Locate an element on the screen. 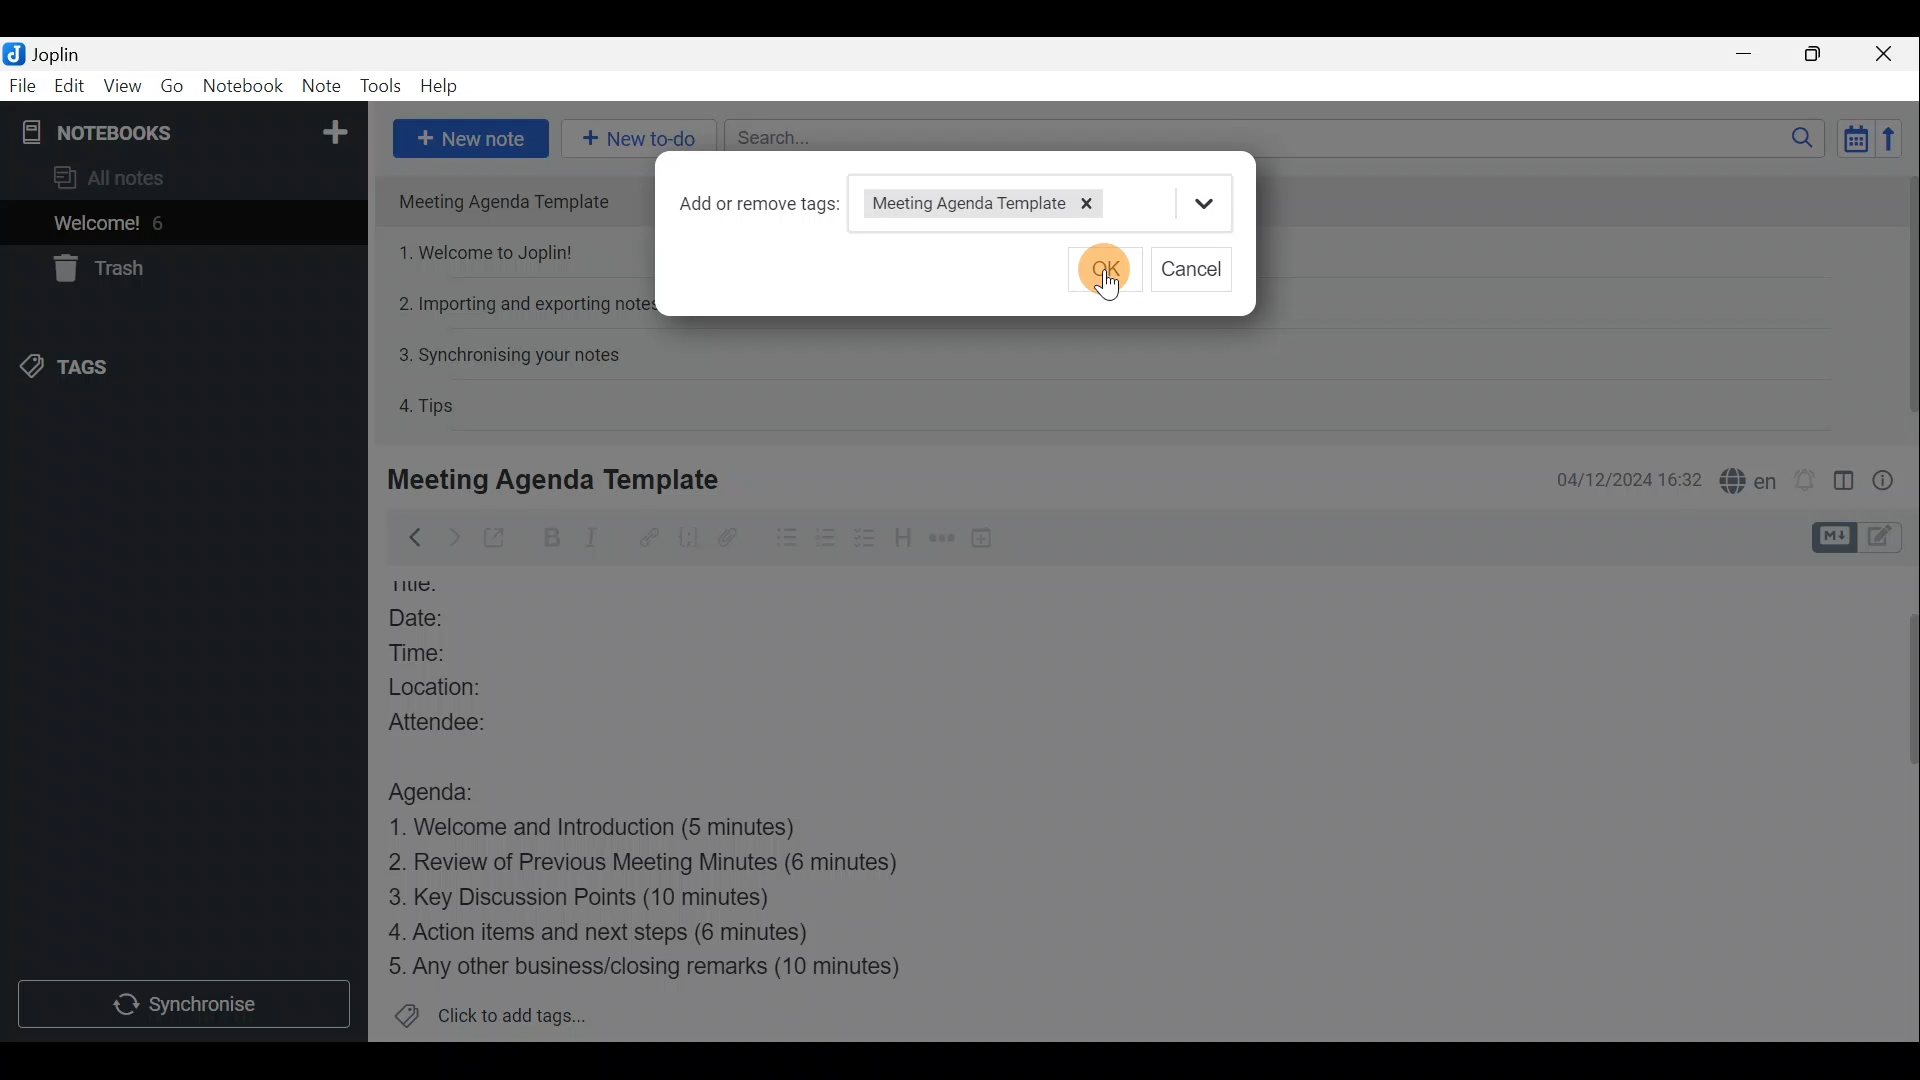 The width and height of the screenshot is (1920, 1080). 4. Action items and next steps (6 minutes) is located at coordinates (632, 931).